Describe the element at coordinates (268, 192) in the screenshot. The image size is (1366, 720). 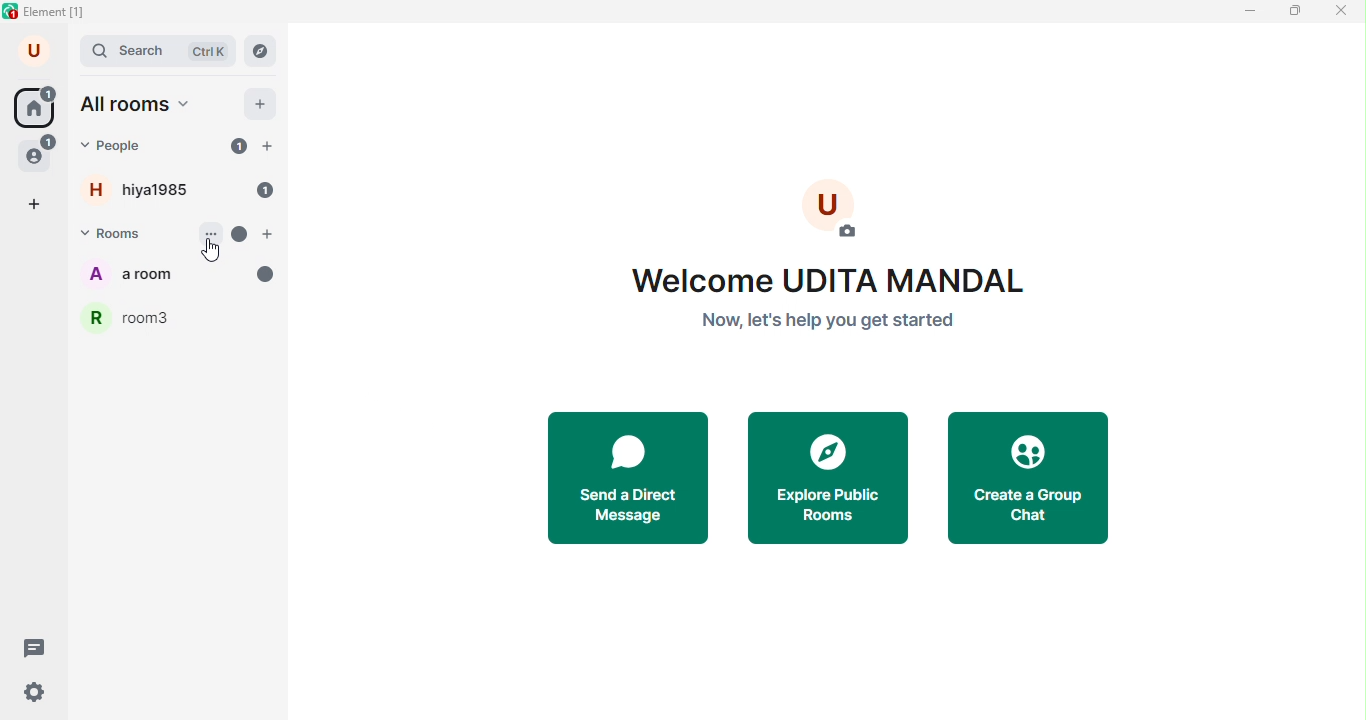
I see `unread 1 message` at that location.